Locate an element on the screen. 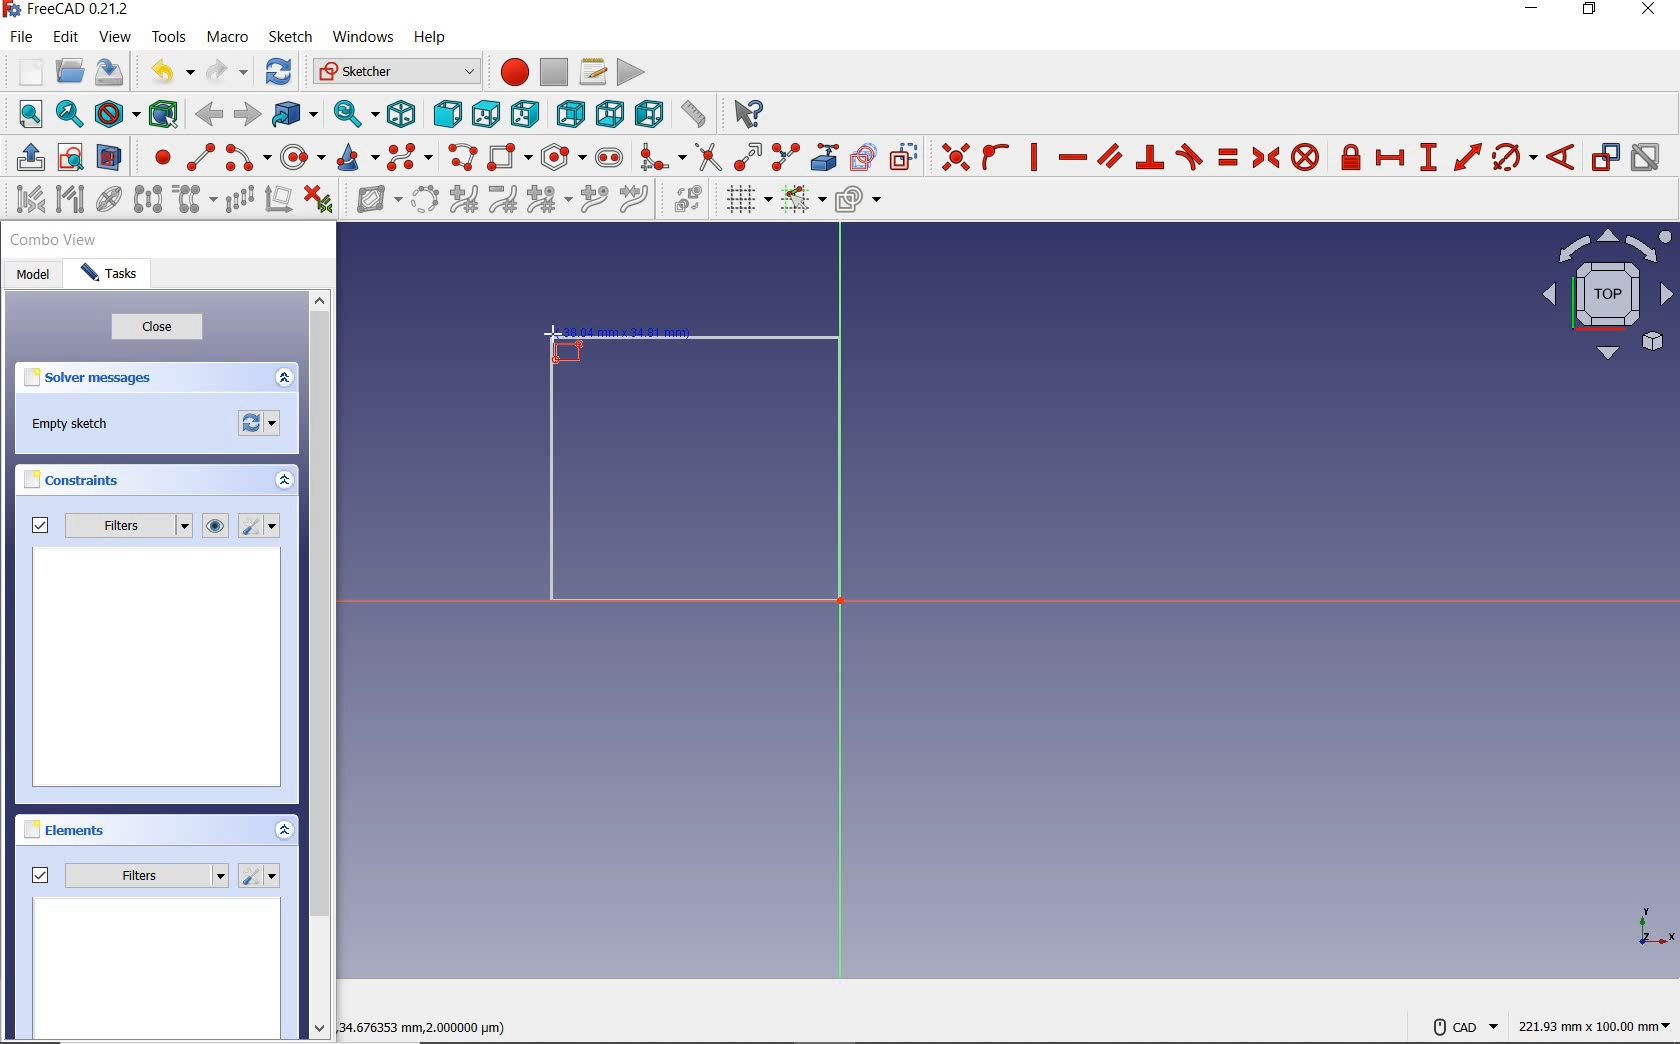 This screenshot has width=1680, height=1044. show/hide all listed constraints from3D view is located at coordinates (216, 526).